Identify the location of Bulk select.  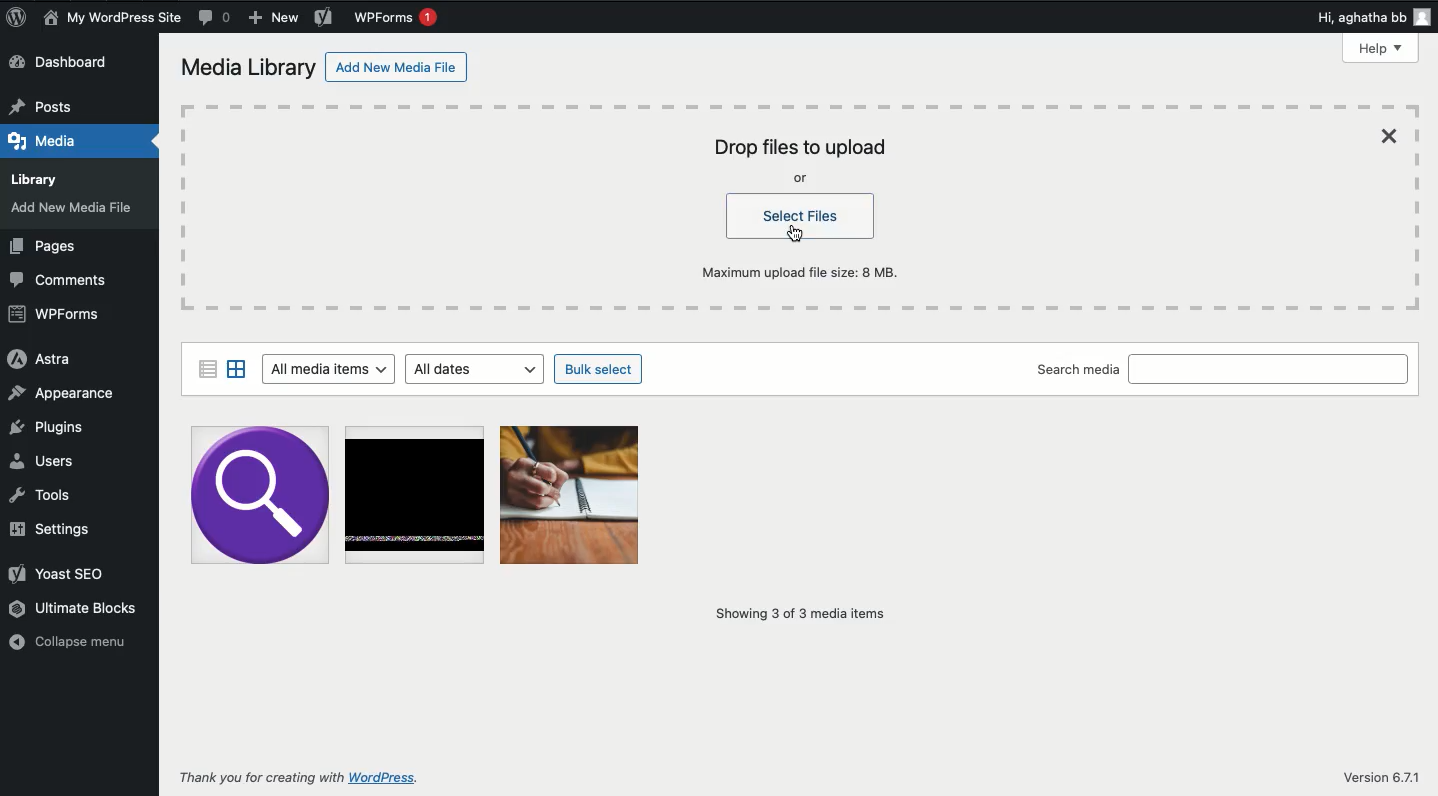
(600, 370).